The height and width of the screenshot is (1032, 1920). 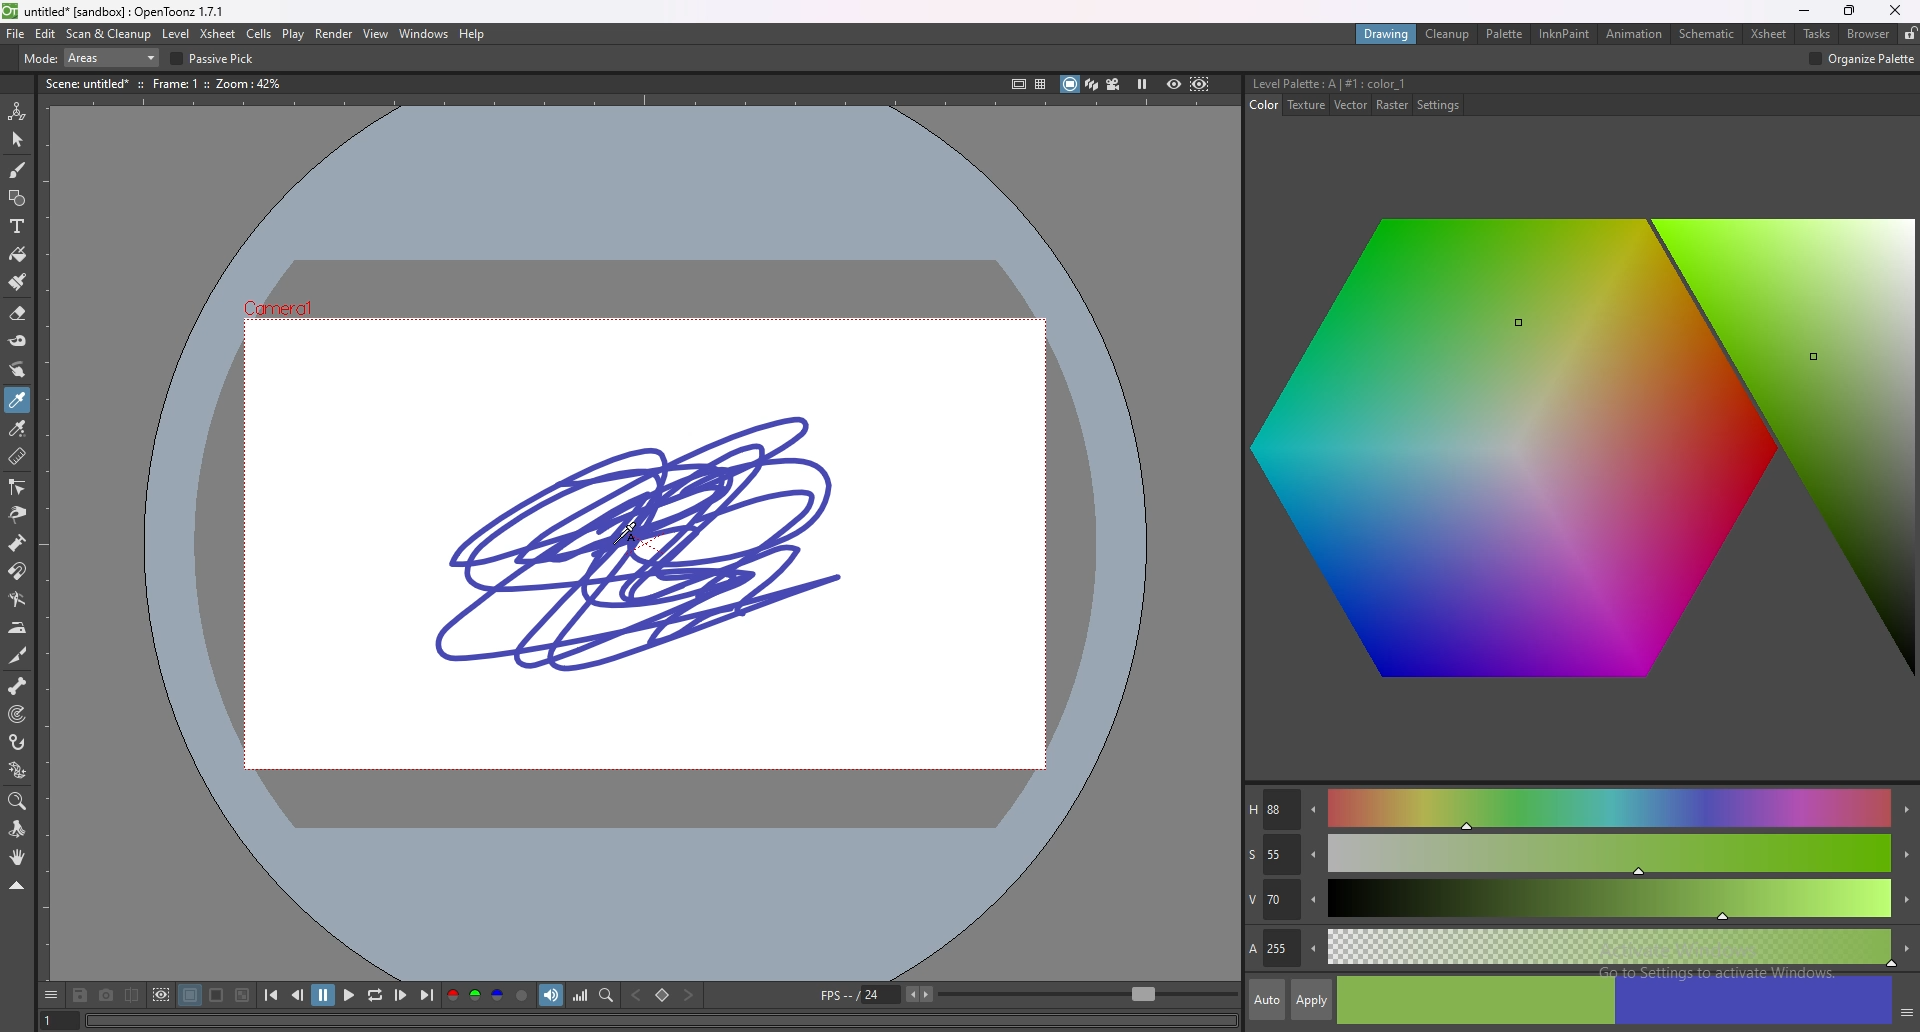 What do you see at coordinates (551, 994) in the screenshot?
I see `soundtrack` at bounding box center [551, 994].